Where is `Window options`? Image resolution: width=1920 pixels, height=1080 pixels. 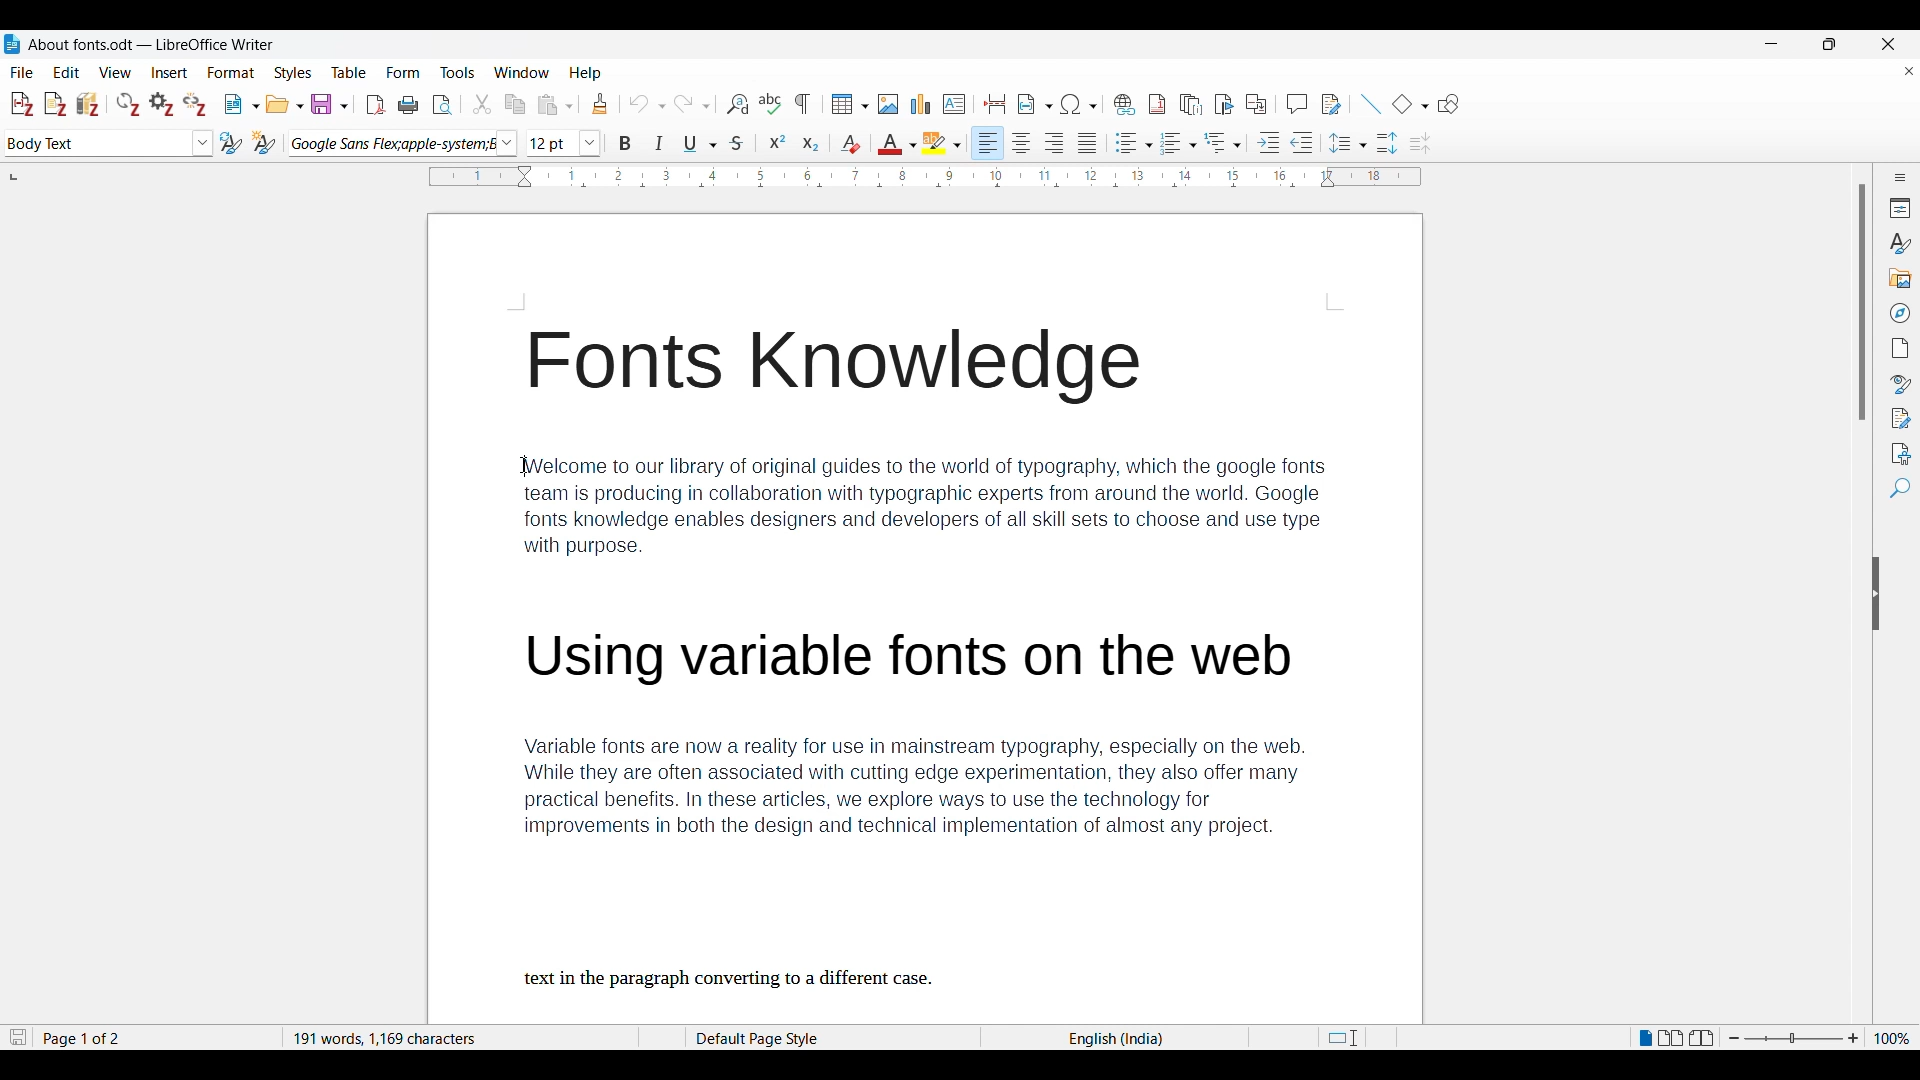 Window options is located at coordinates (522, 72).